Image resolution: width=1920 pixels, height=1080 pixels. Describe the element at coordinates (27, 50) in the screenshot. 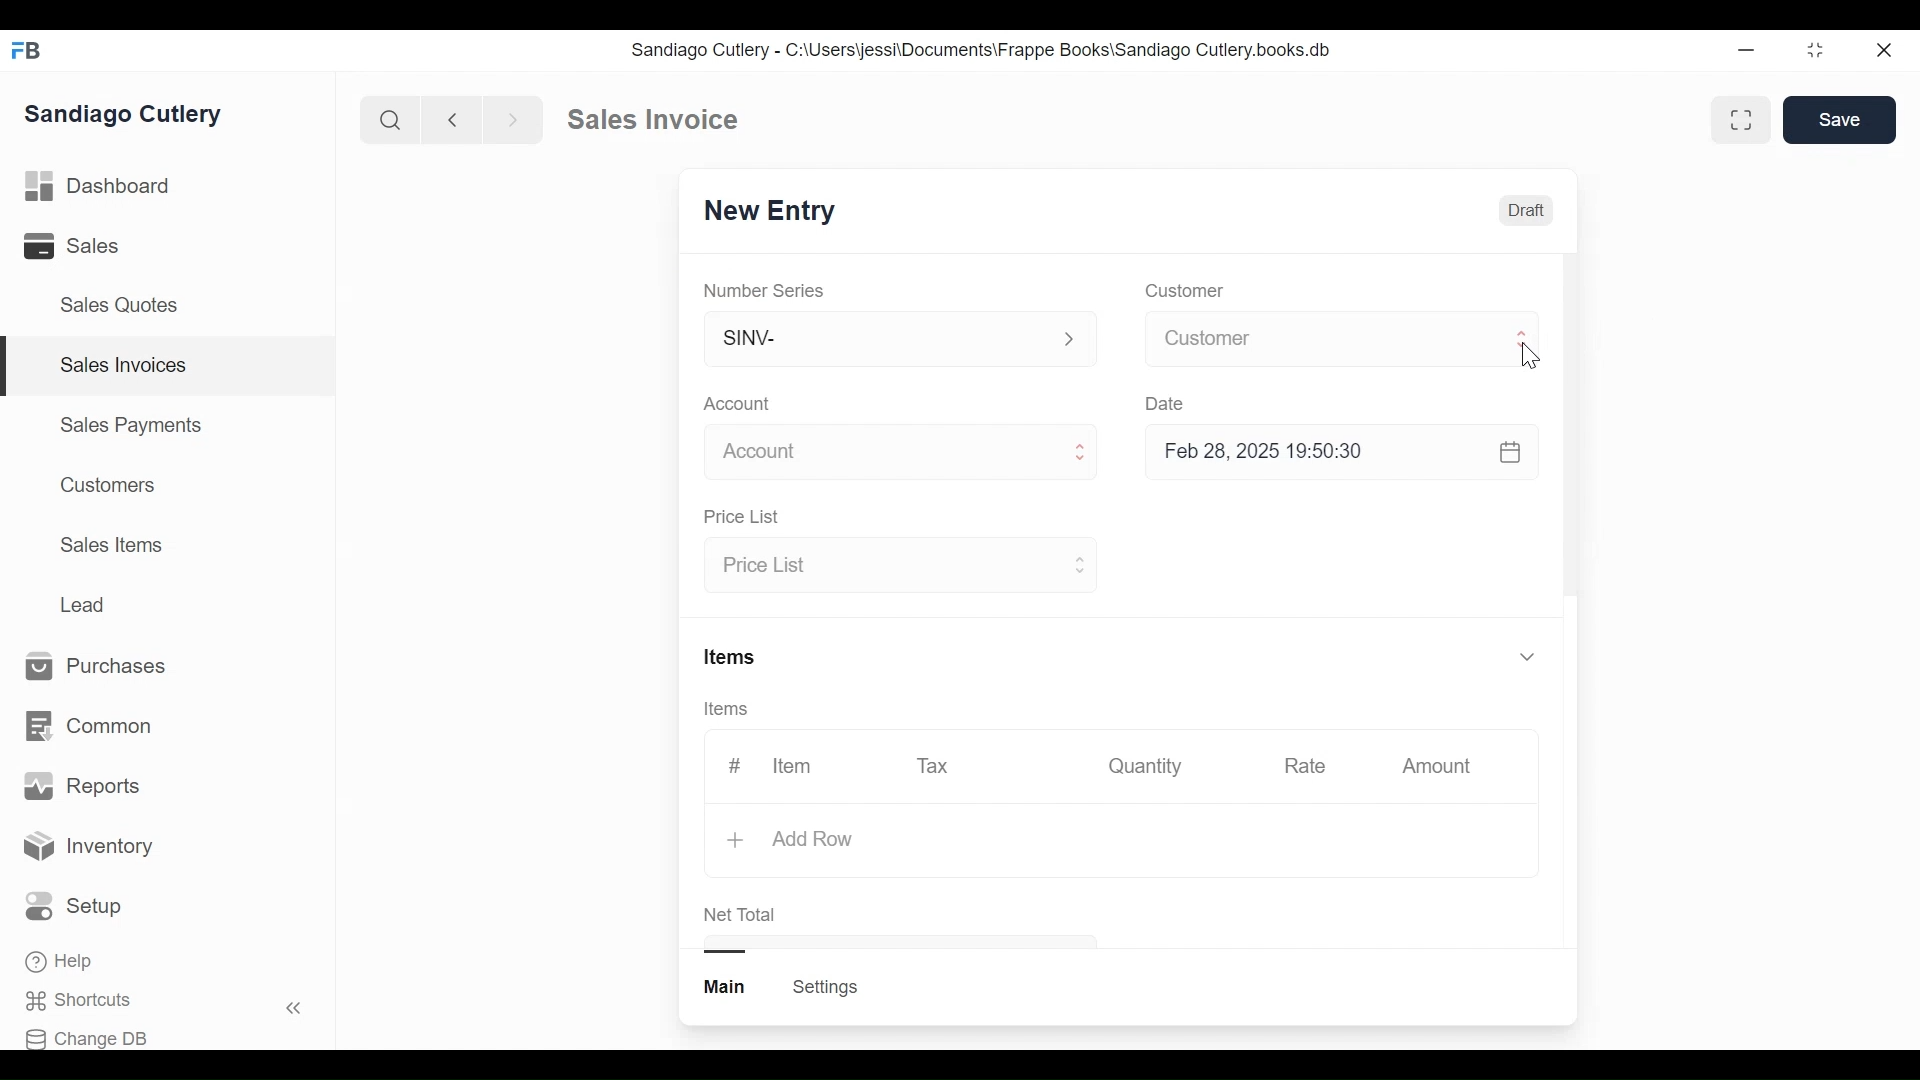

I see `FB logo` at that location.